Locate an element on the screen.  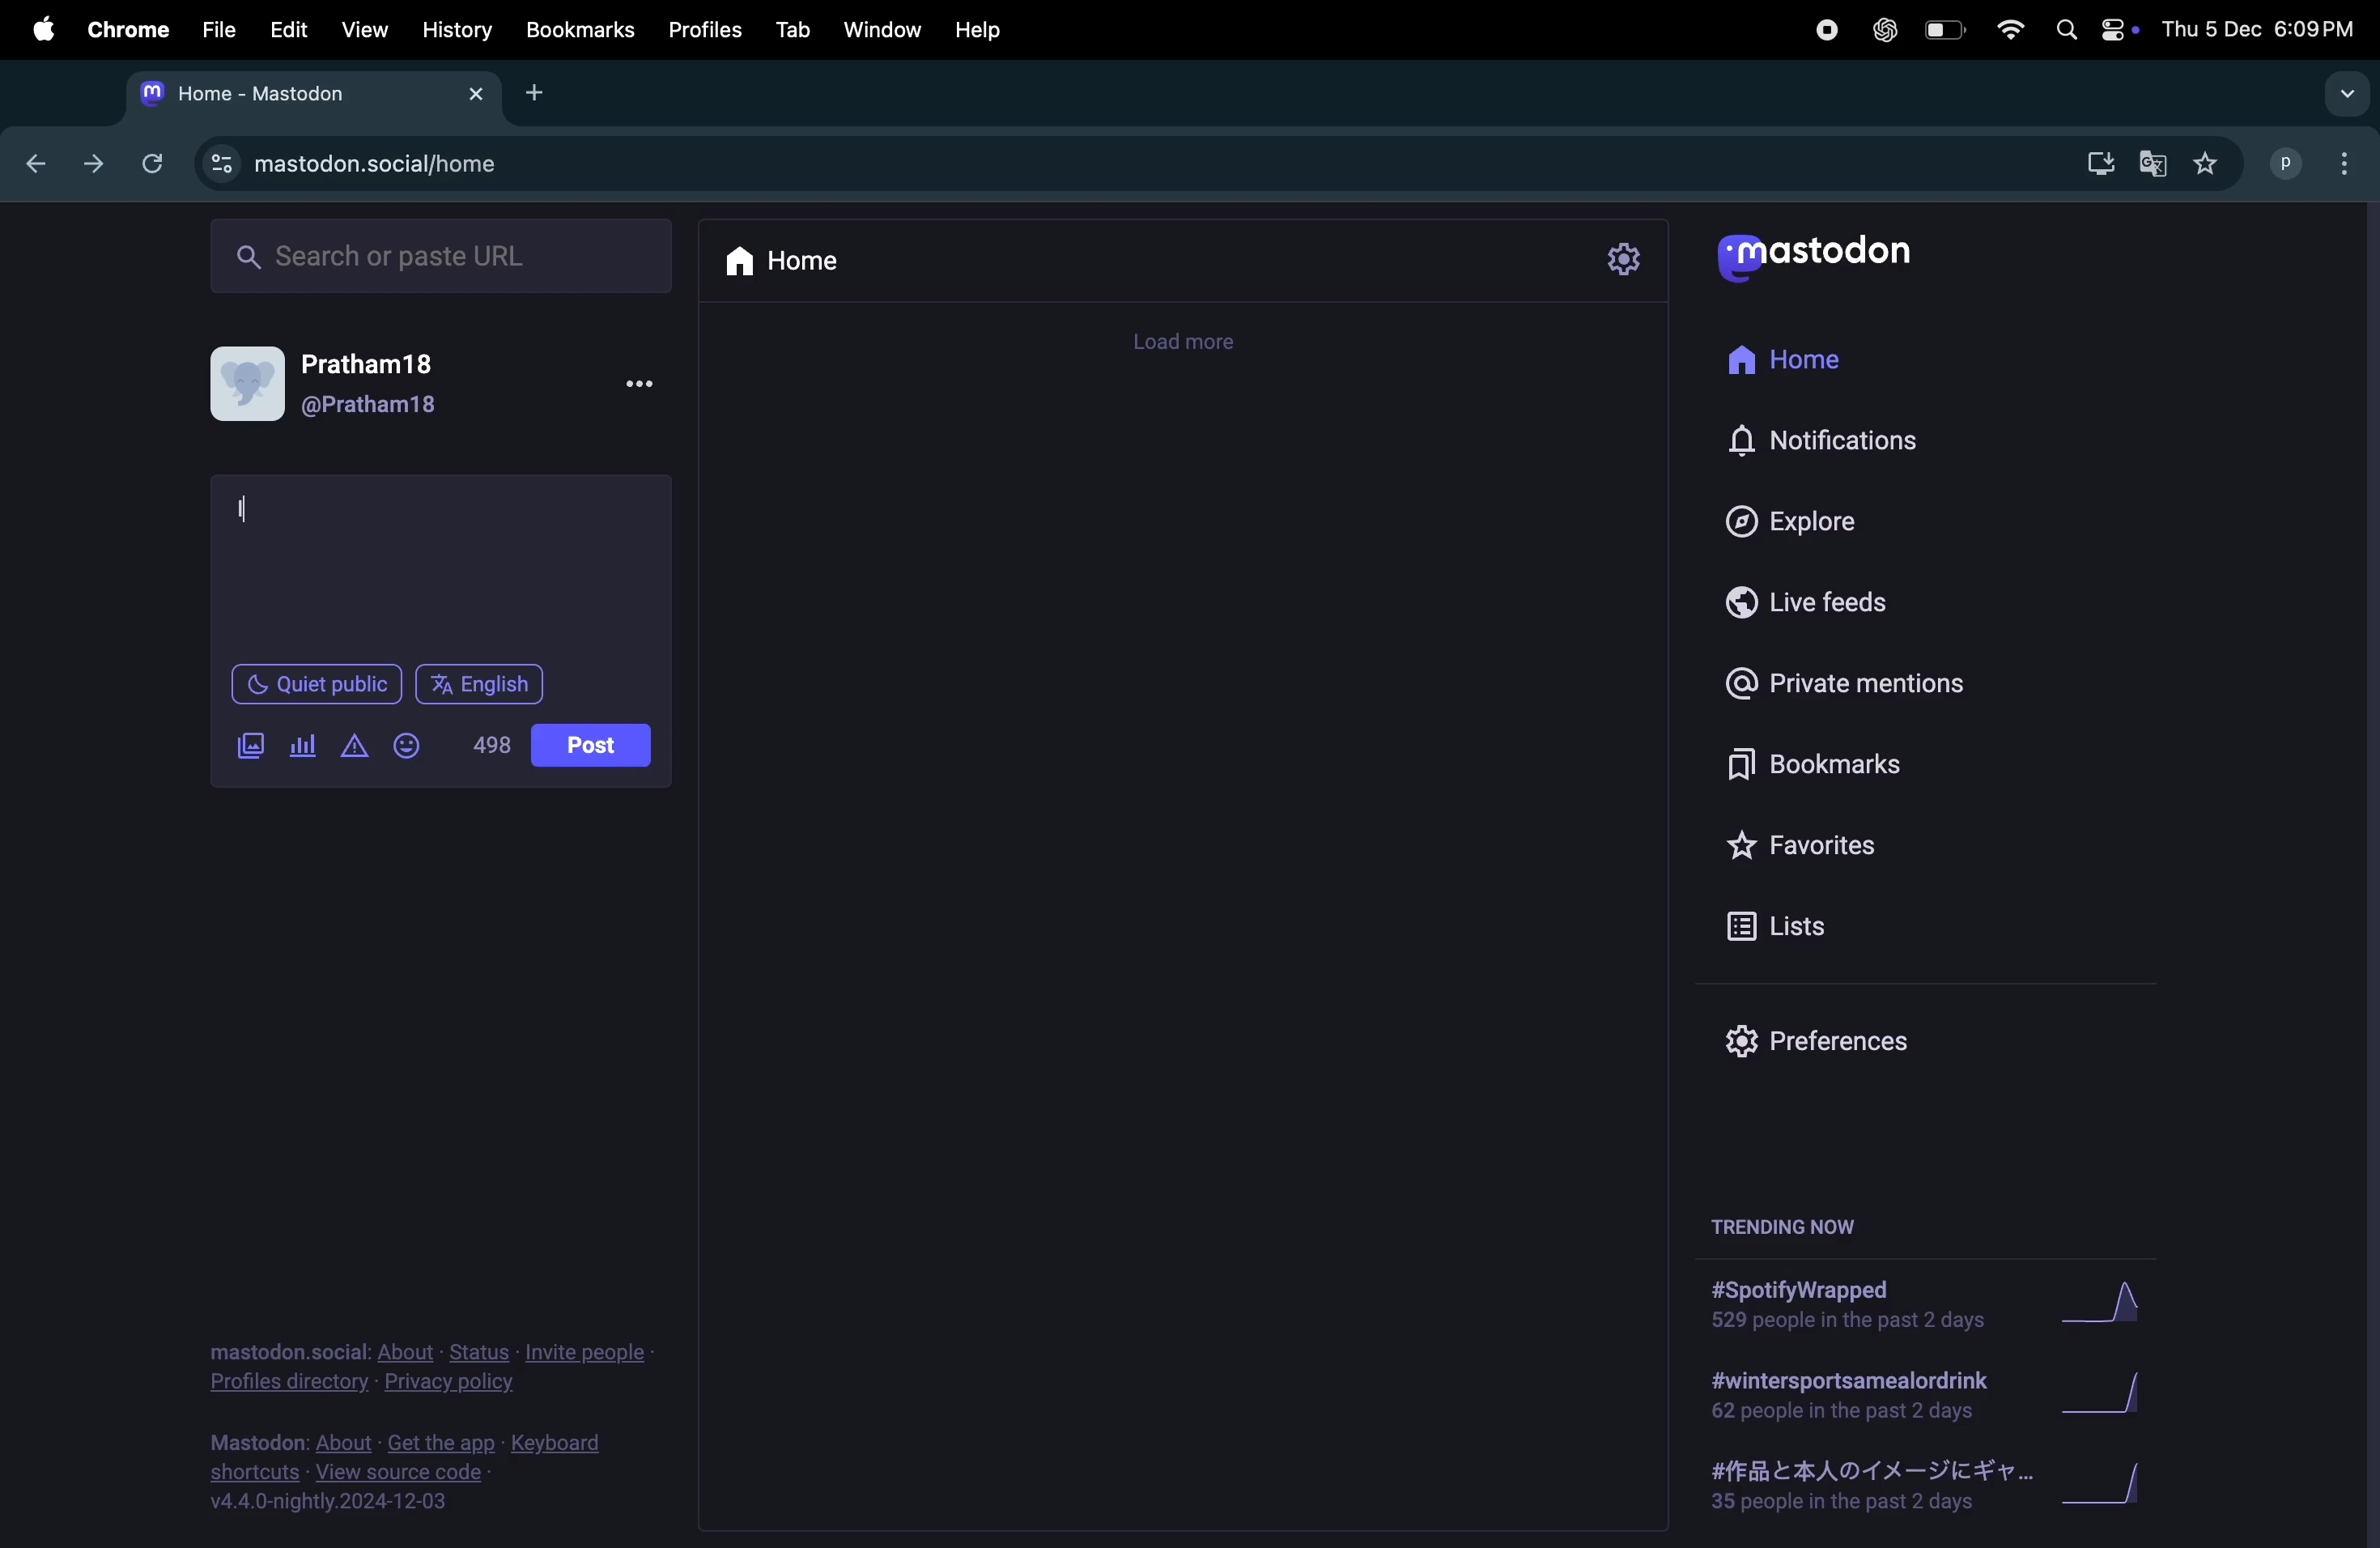
post is located at coordinates (596, 743).